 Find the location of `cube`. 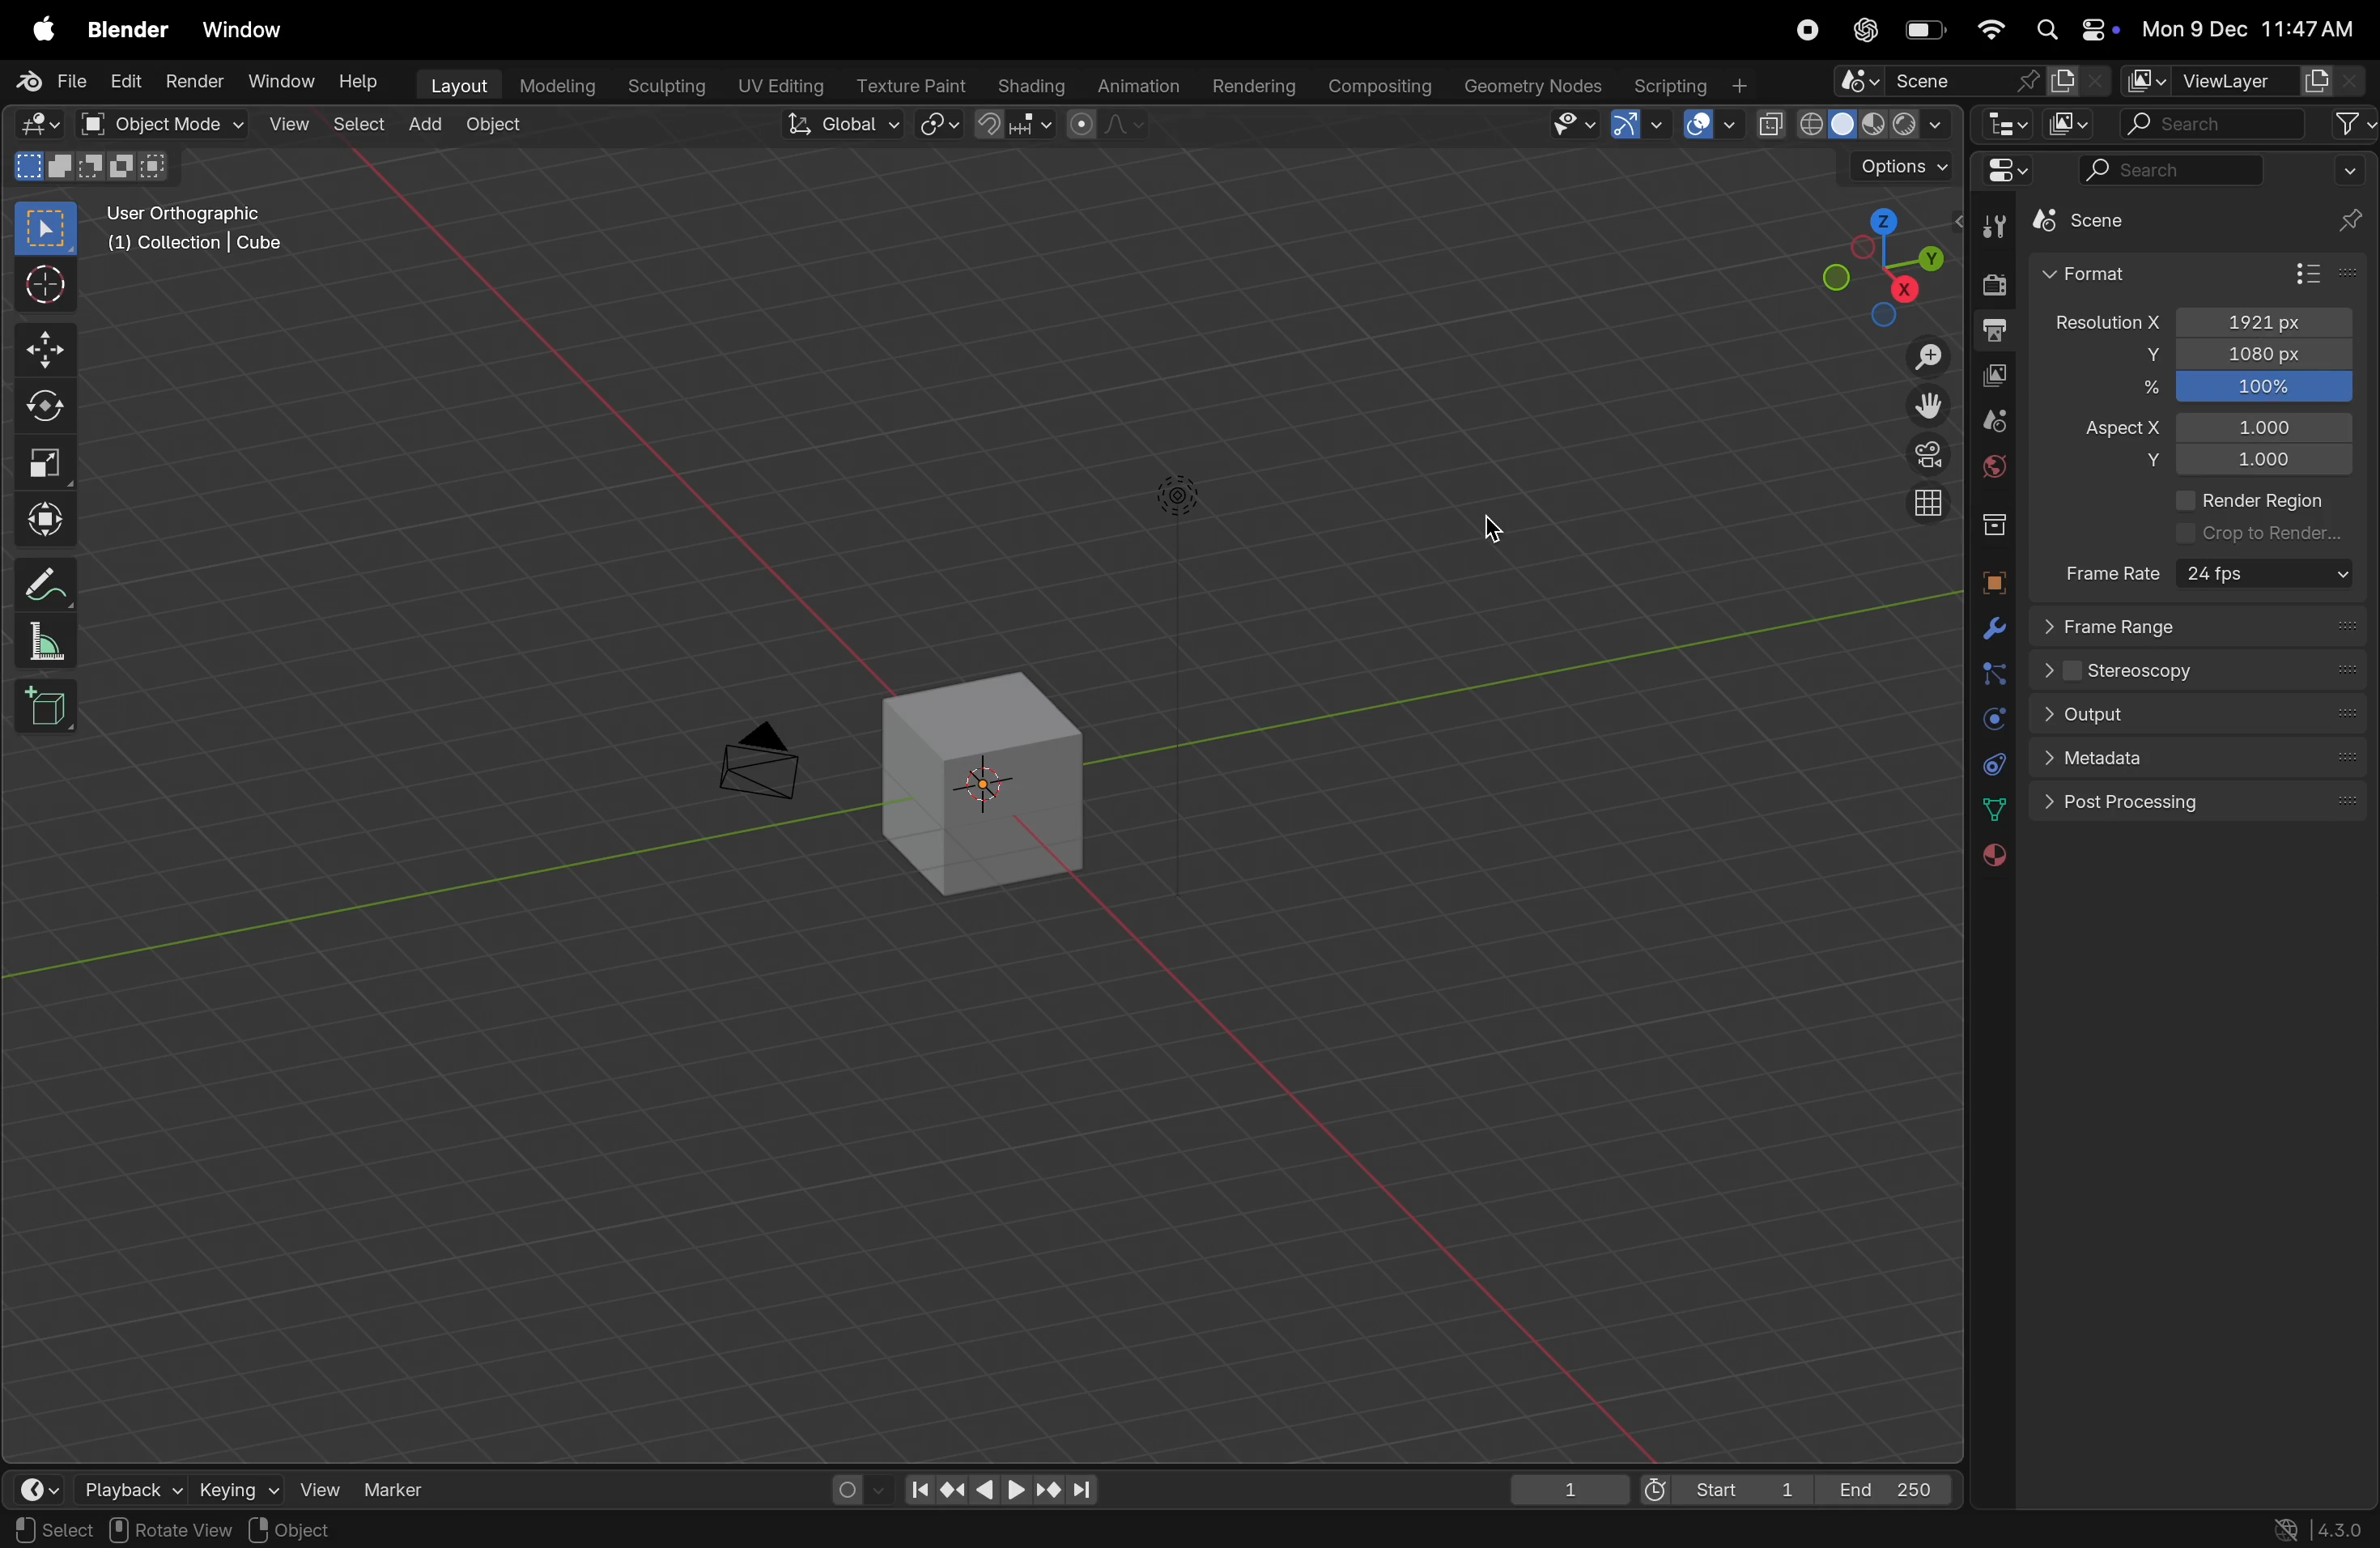

cube is located at coordinates (987, 777).